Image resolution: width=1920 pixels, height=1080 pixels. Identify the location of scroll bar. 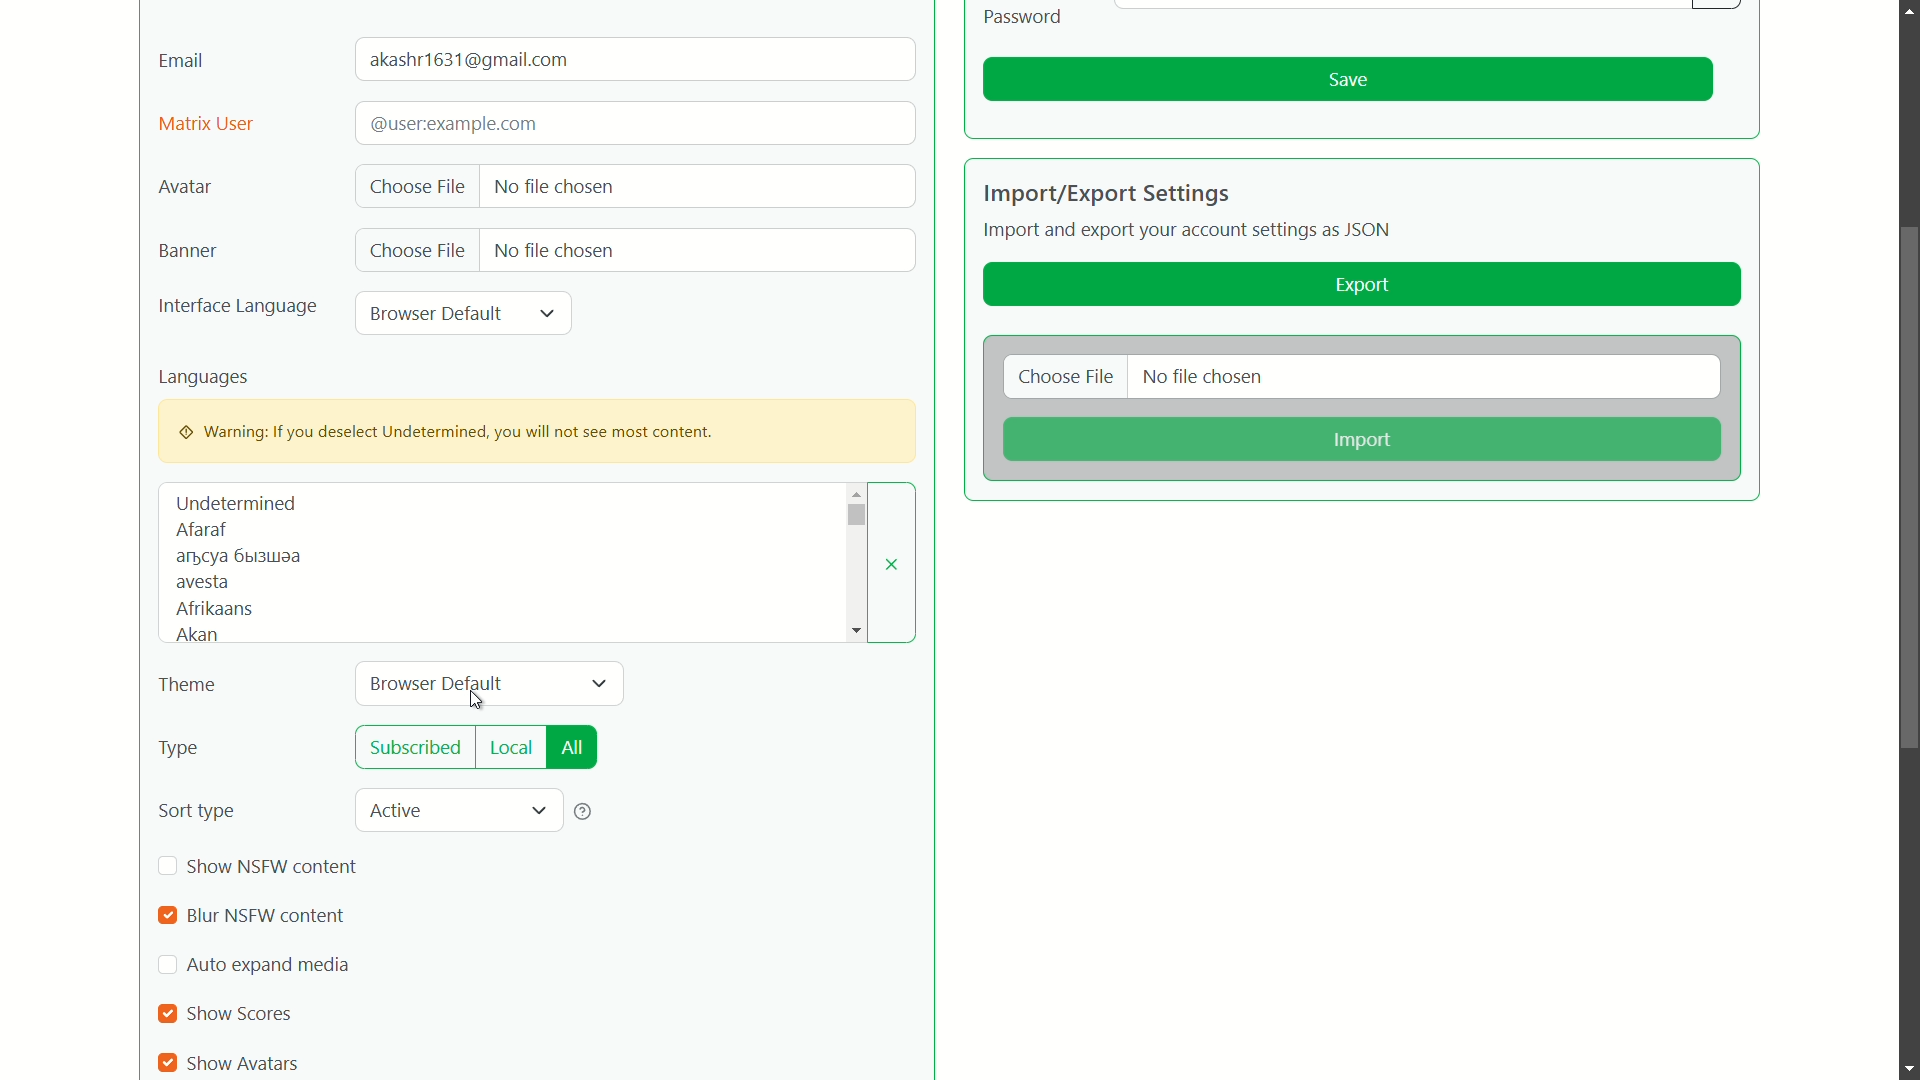
(1905, 492).